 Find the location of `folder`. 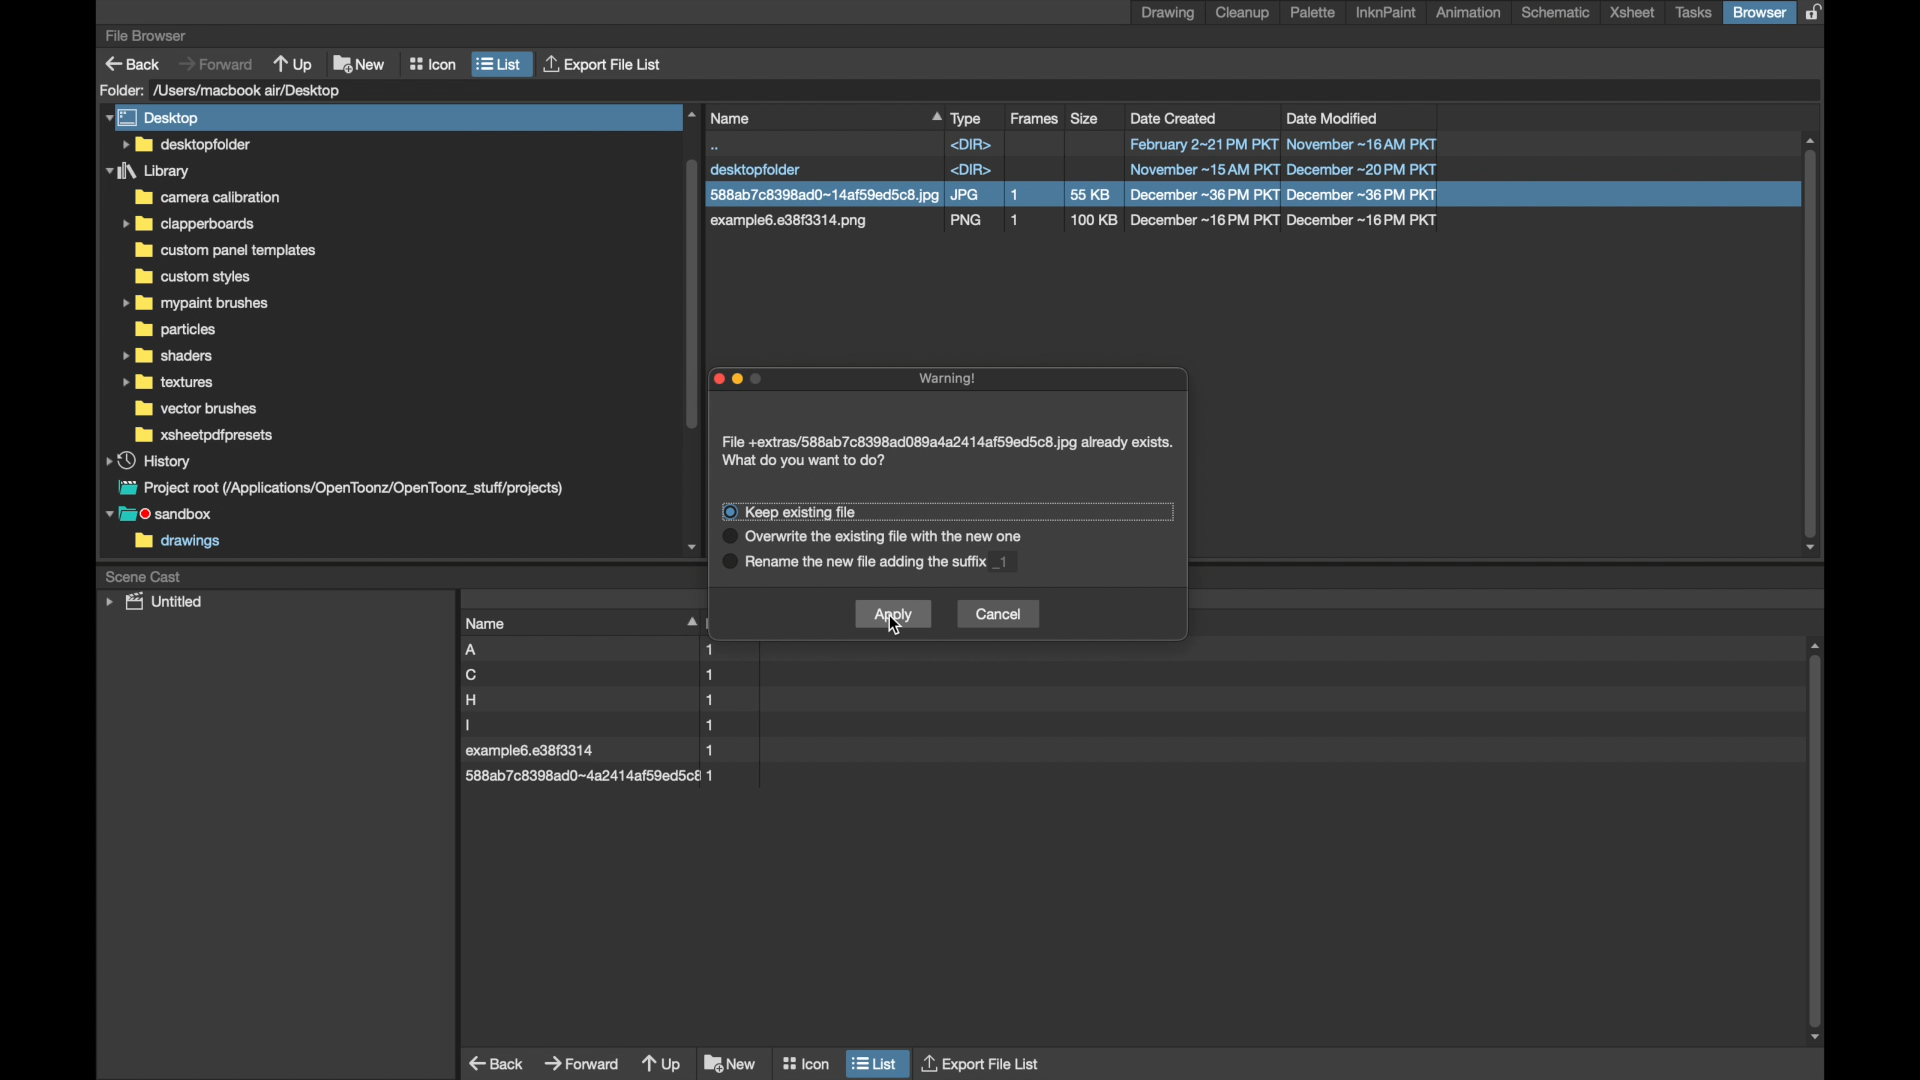

folder is located at coordinates (175, 330).